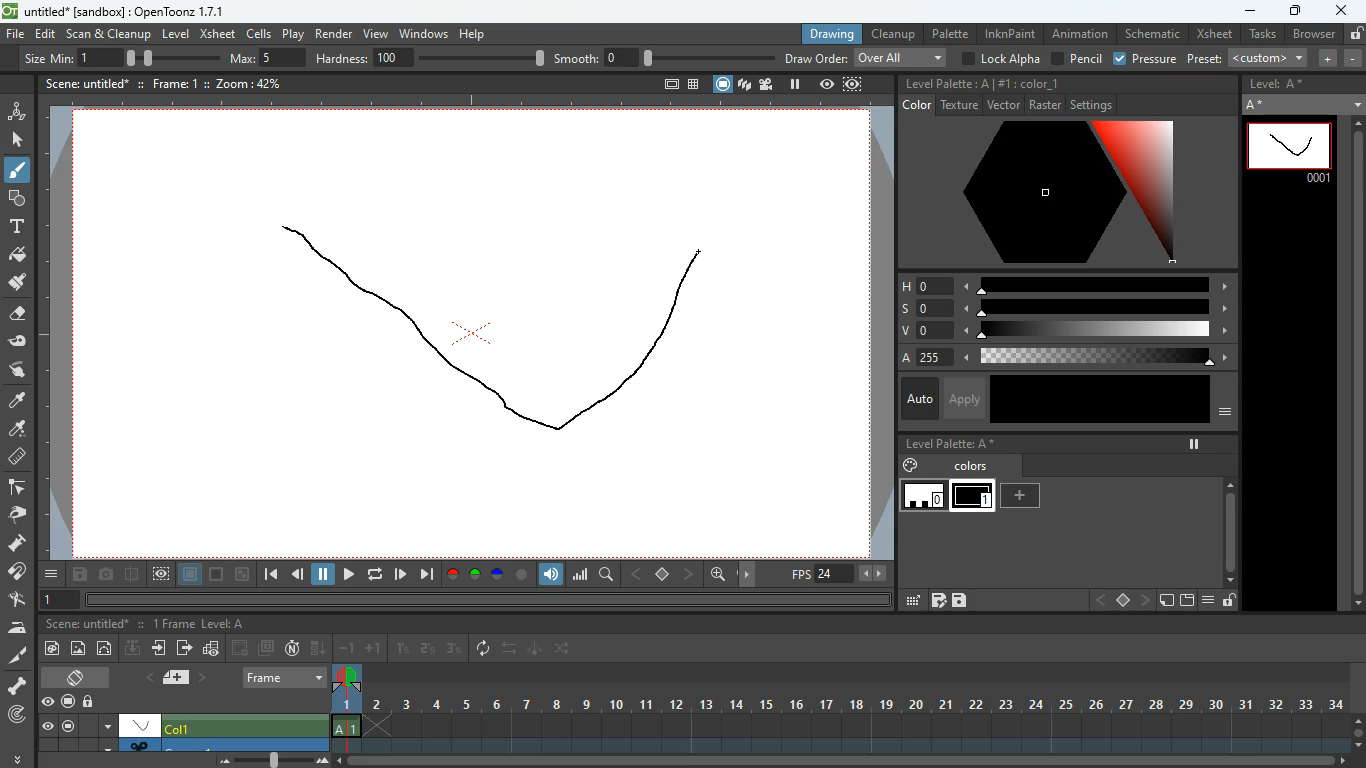 This screenshot has height=768, width=1366. Describe the element at coordinates (79, 677) in the screenshot. I see `change screen` at that location.